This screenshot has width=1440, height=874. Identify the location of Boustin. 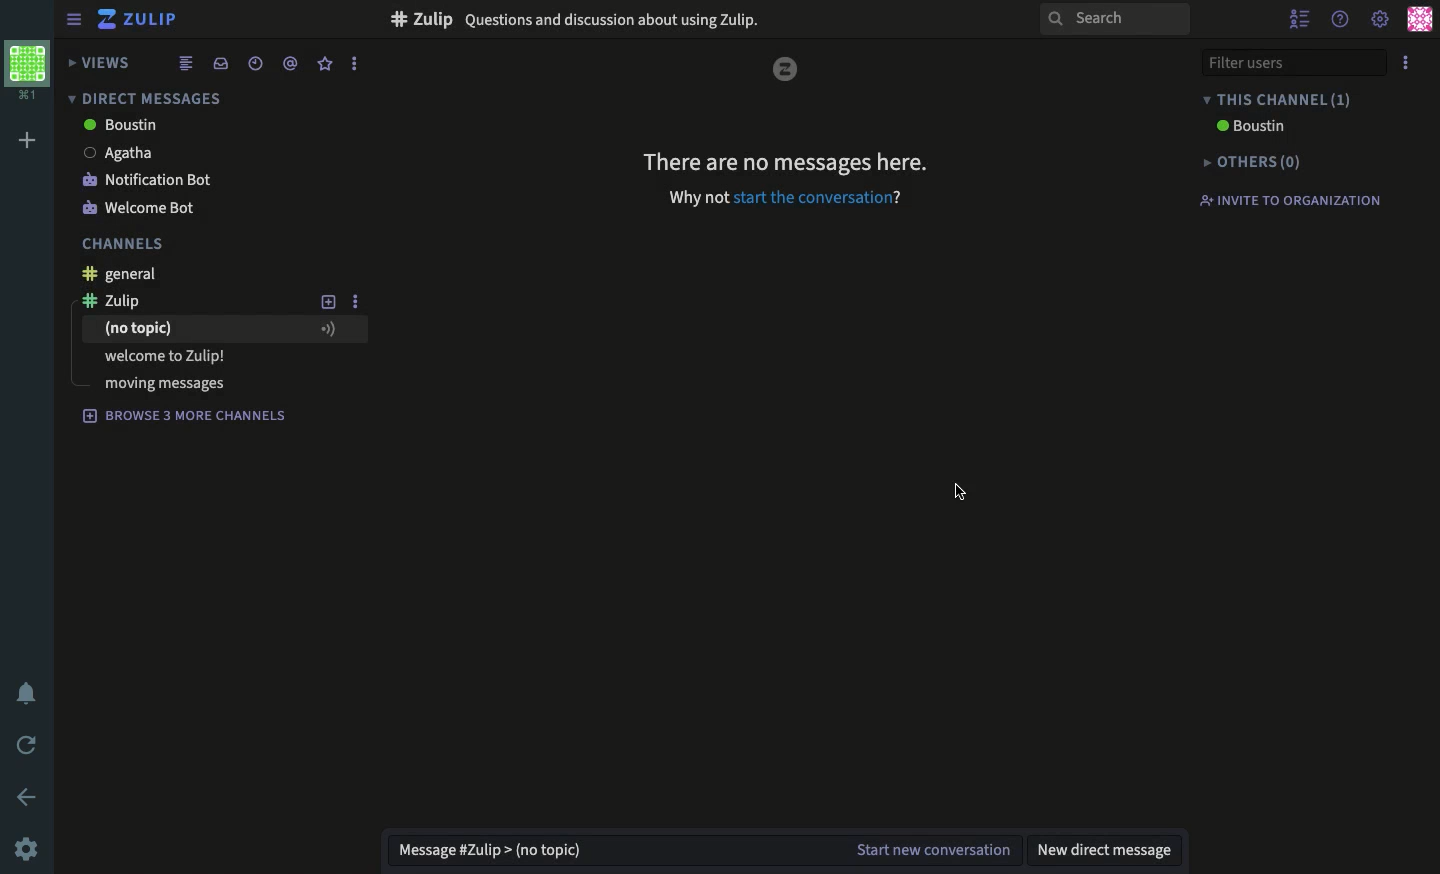
(117, 126).